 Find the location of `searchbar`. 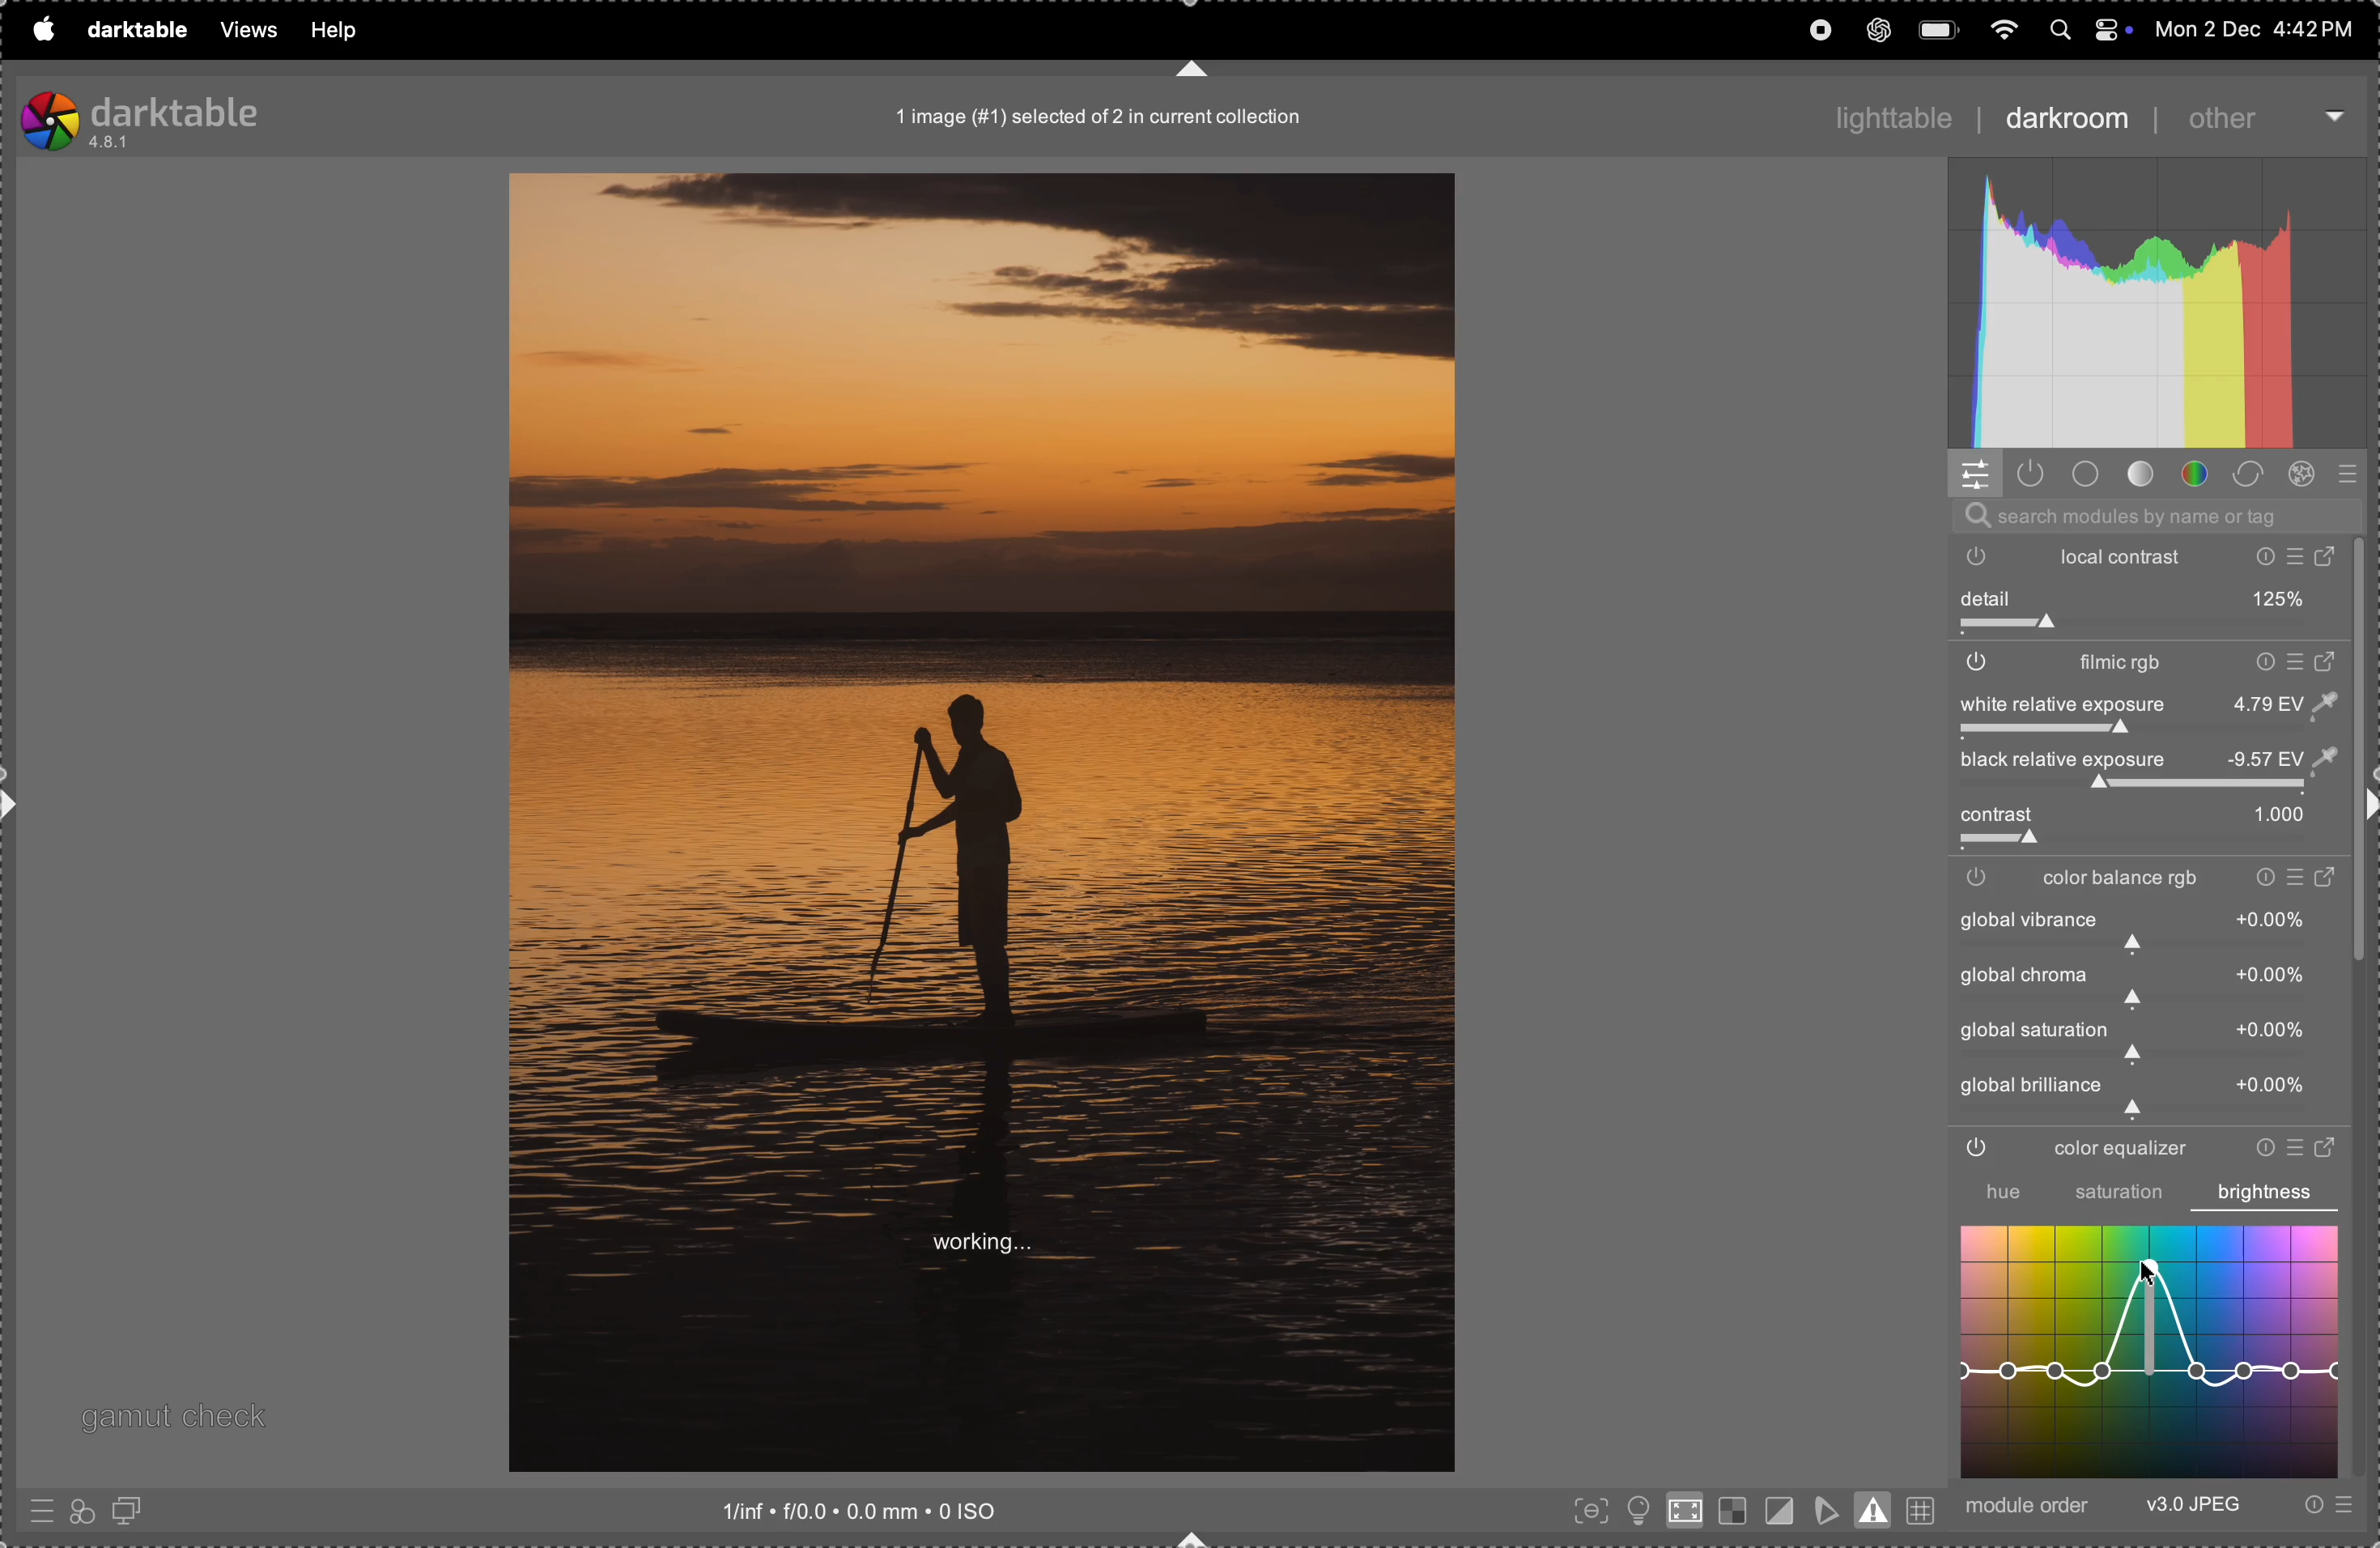

searchbar is located at coordinates (2153, 516).